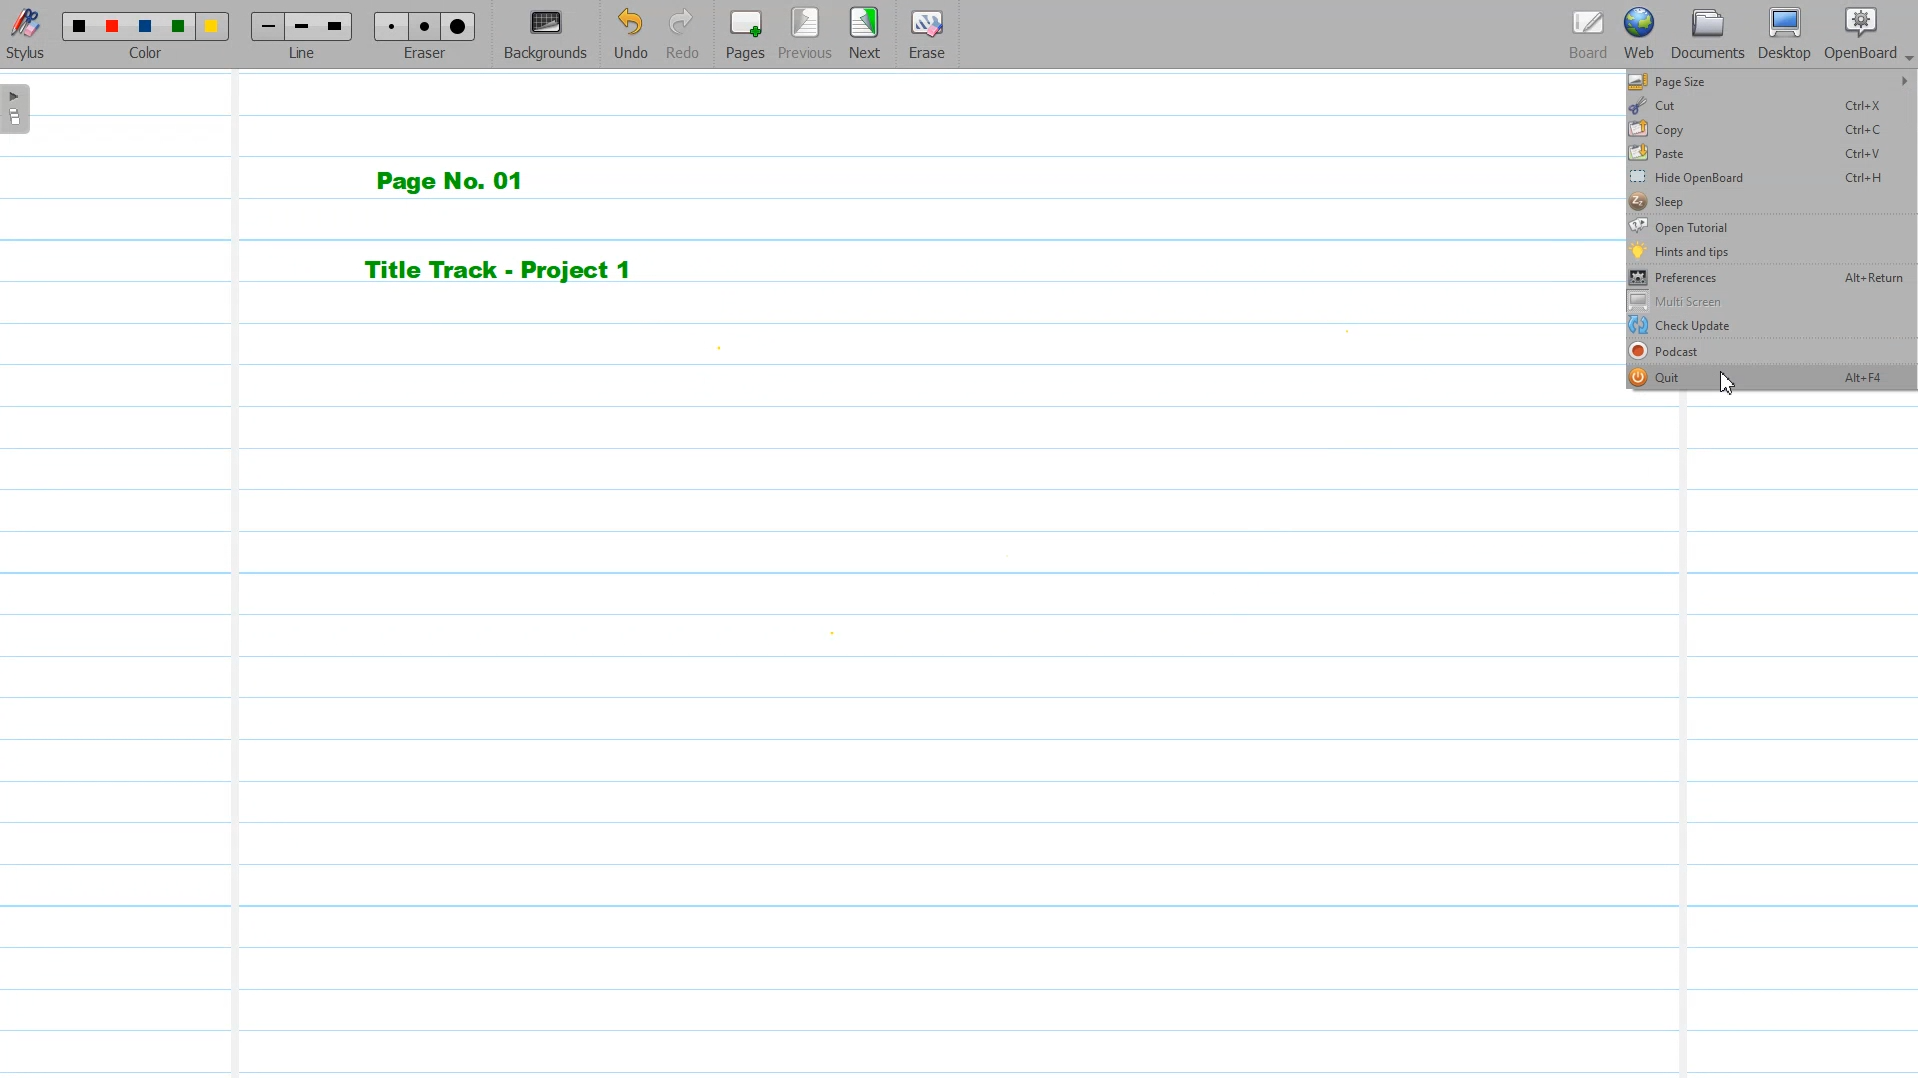  Describe the element at coordinates (426, 35) in the screenshot. I see `Eraser` at that location.